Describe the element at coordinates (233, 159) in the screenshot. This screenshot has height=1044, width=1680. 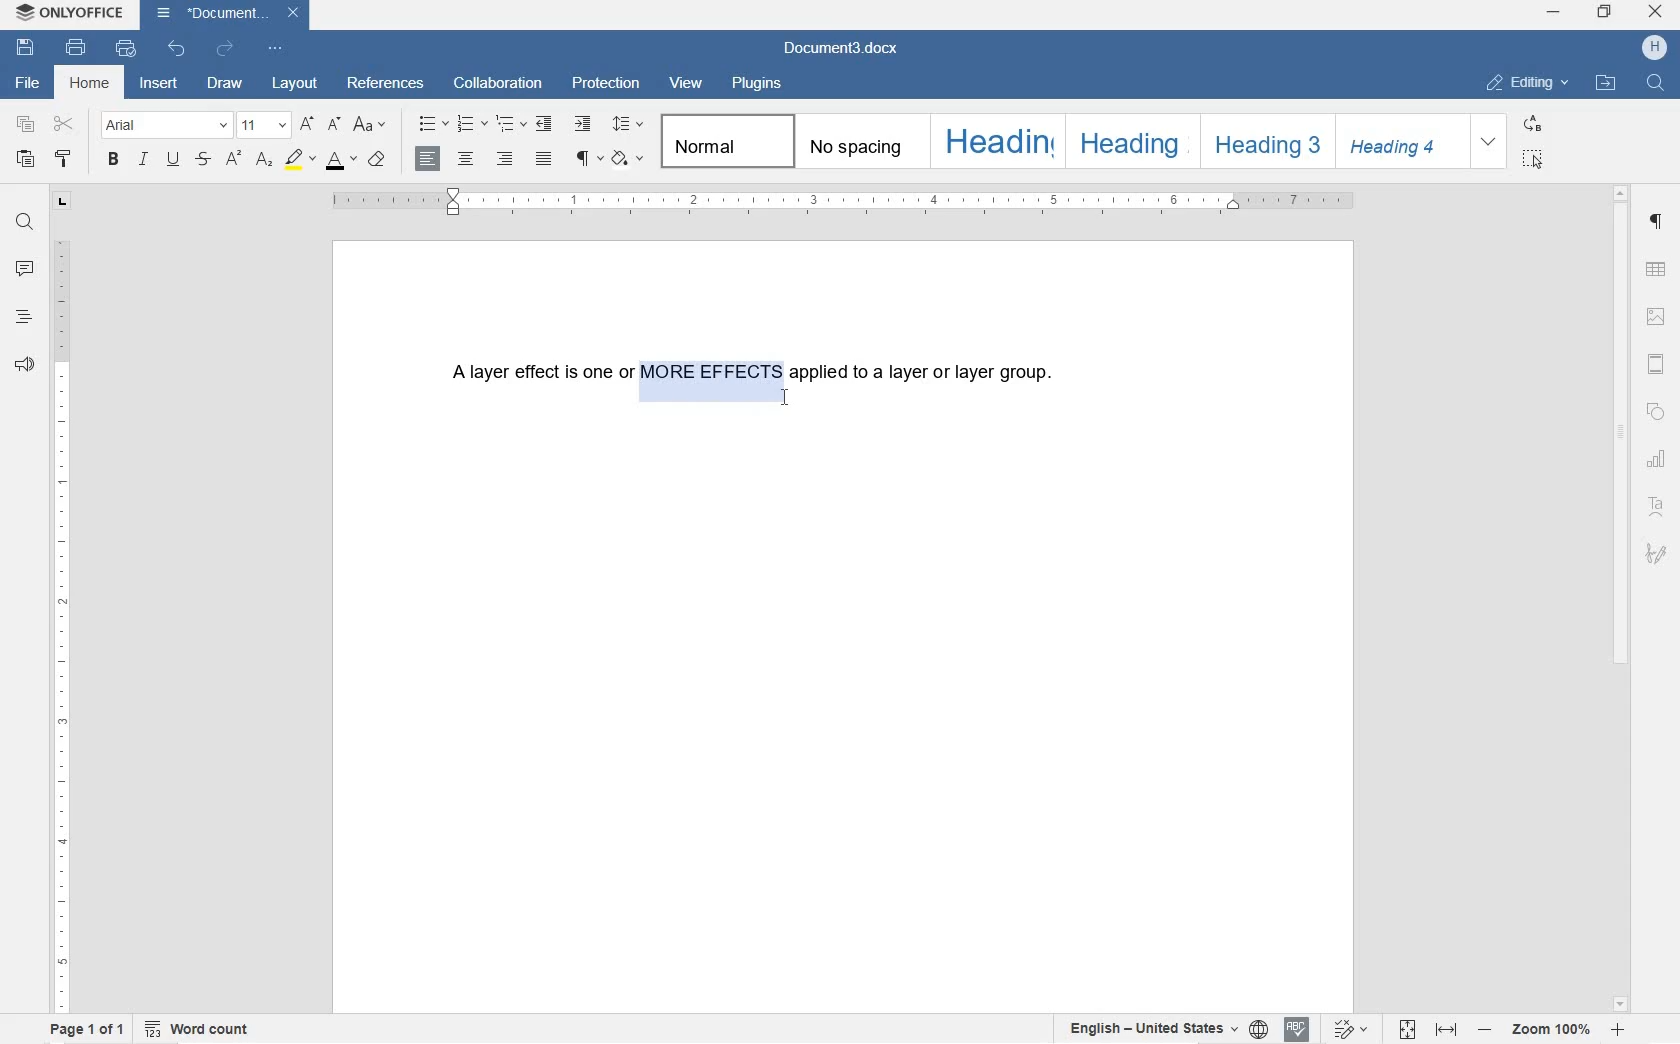
I see `SUPERSCRIPT` at that location.